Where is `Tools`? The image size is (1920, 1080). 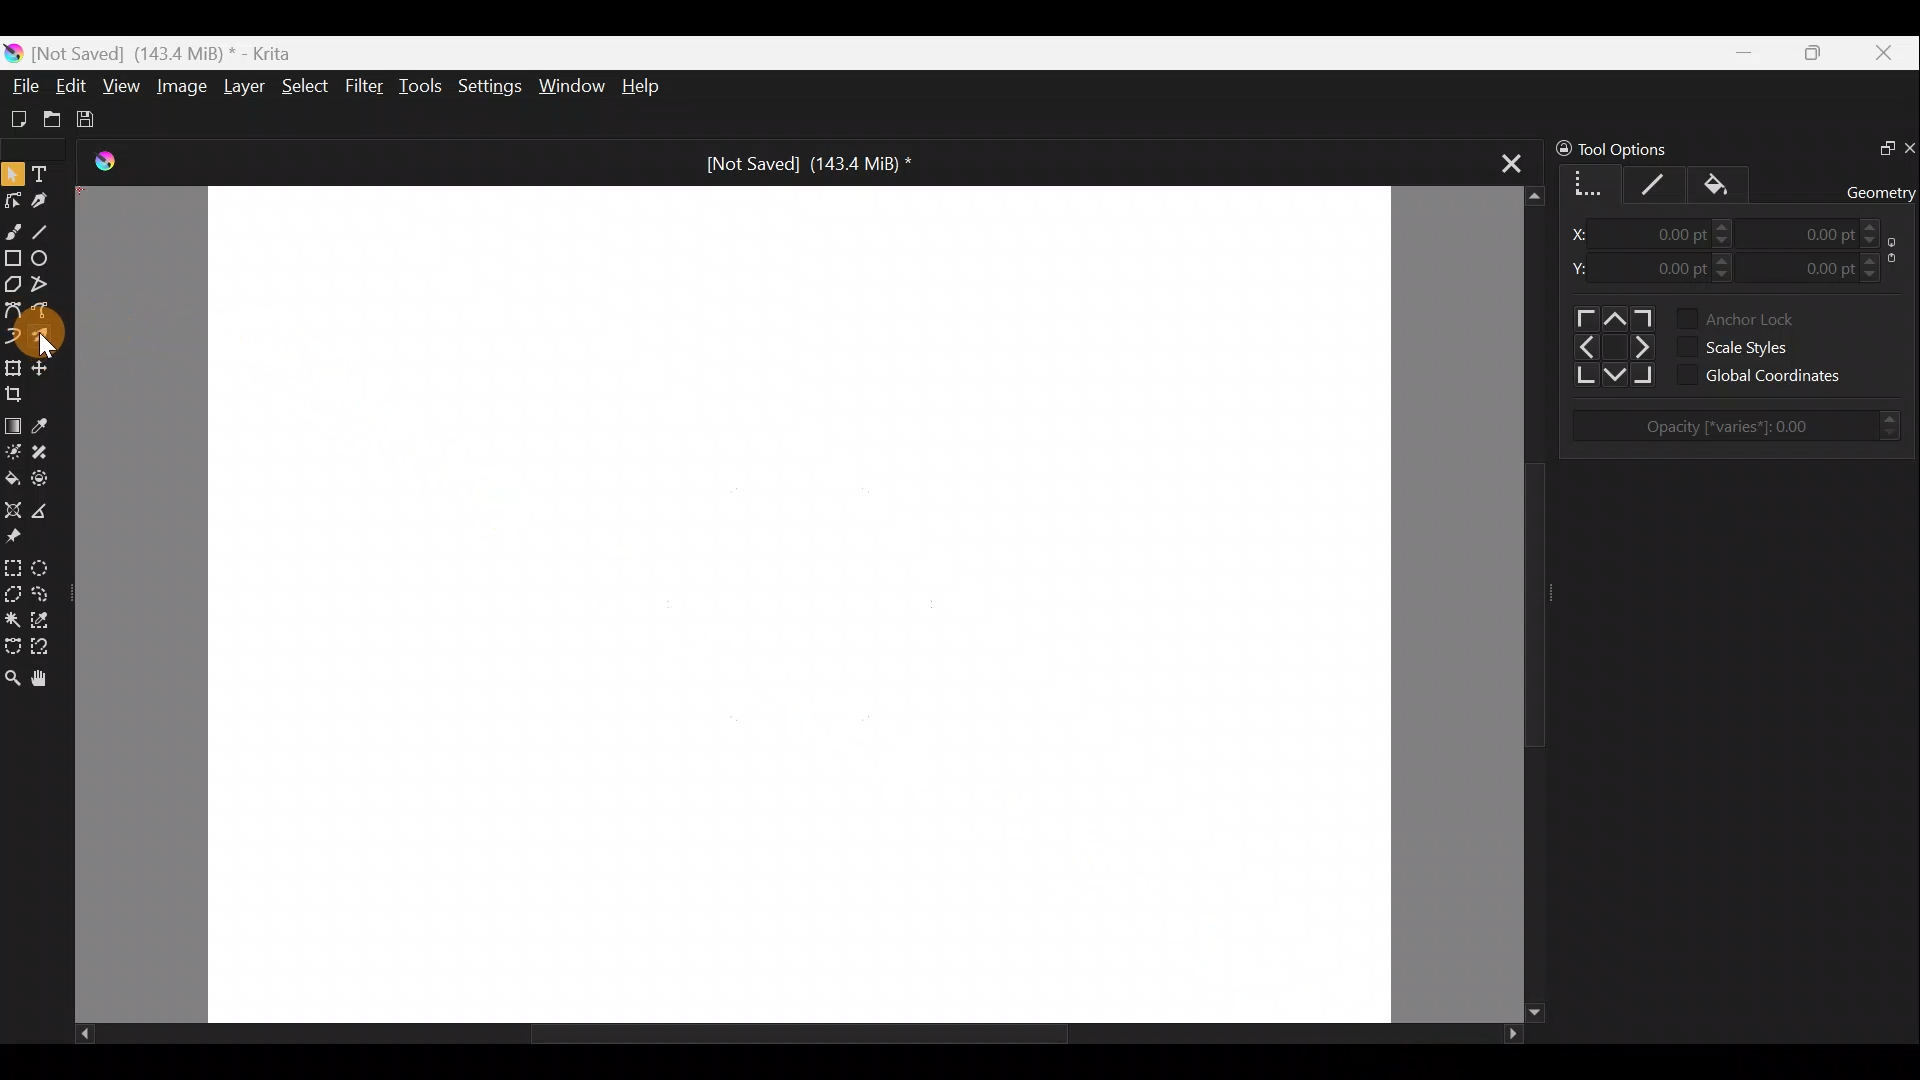
Tools is located at coordinates (421, 85).